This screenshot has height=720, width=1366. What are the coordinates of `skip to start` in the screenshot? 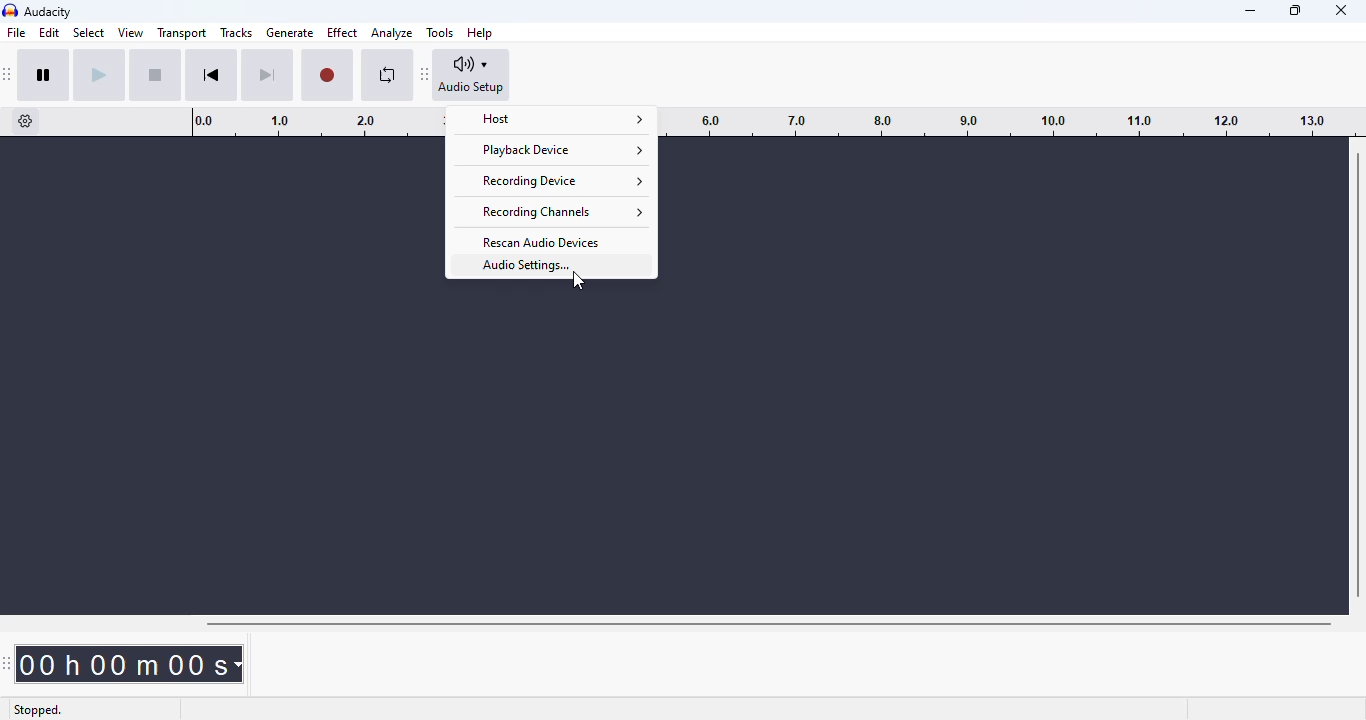 It's located at (211, 75).